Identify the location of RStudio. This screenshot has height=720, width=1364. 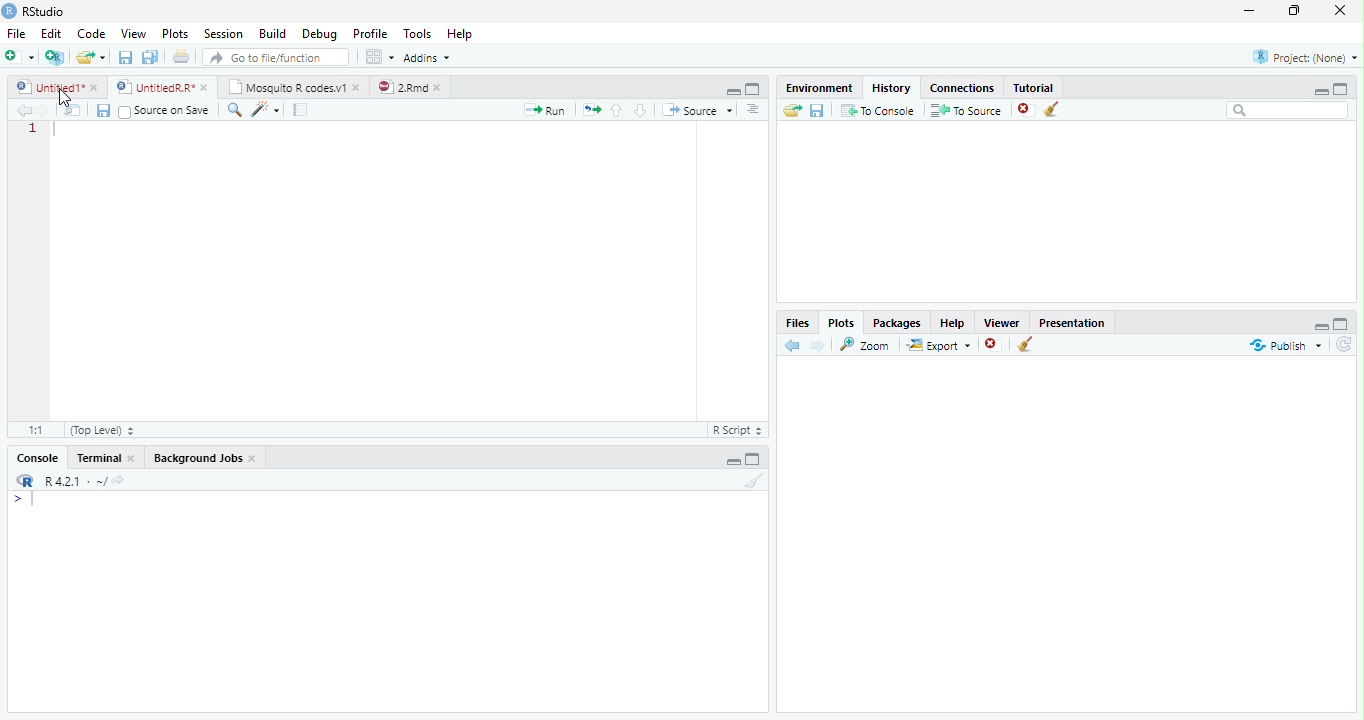
(34, 11).